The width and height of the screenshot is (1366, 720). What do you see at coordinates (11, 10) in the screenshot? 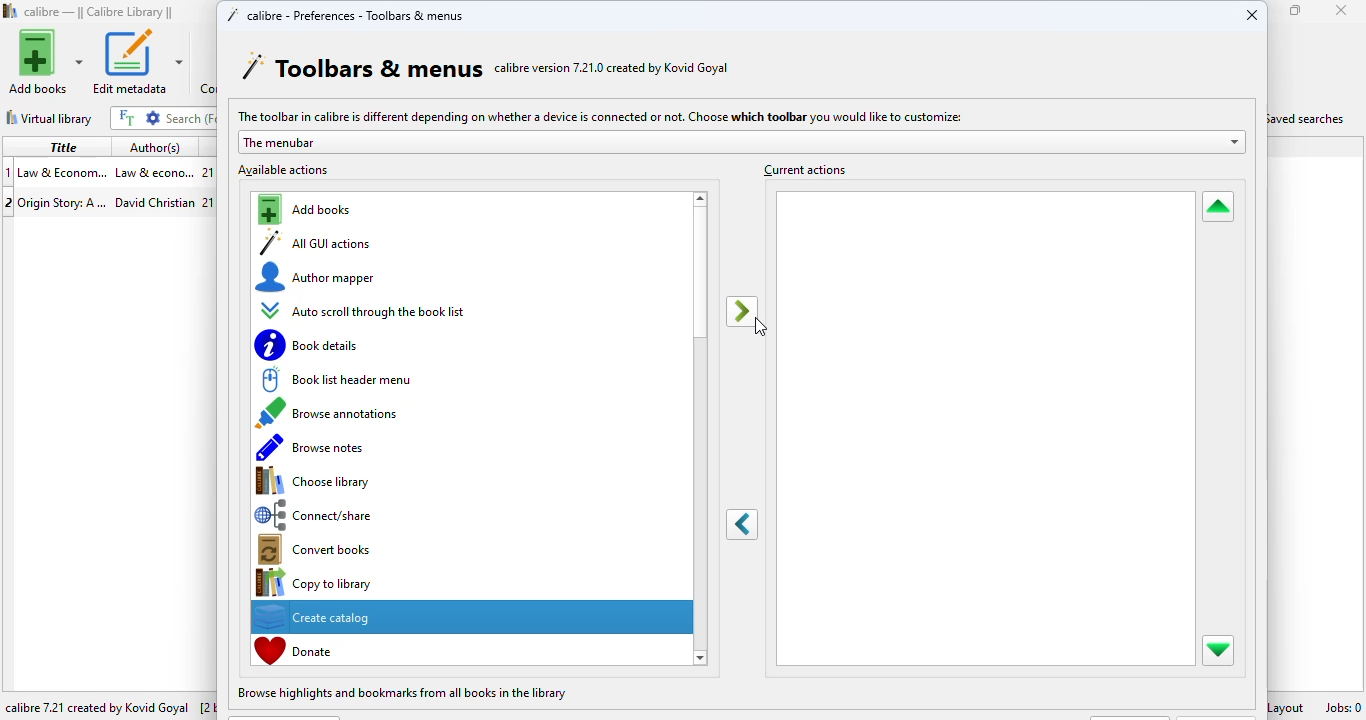
I see `logo` at bounding box center [11, 10].